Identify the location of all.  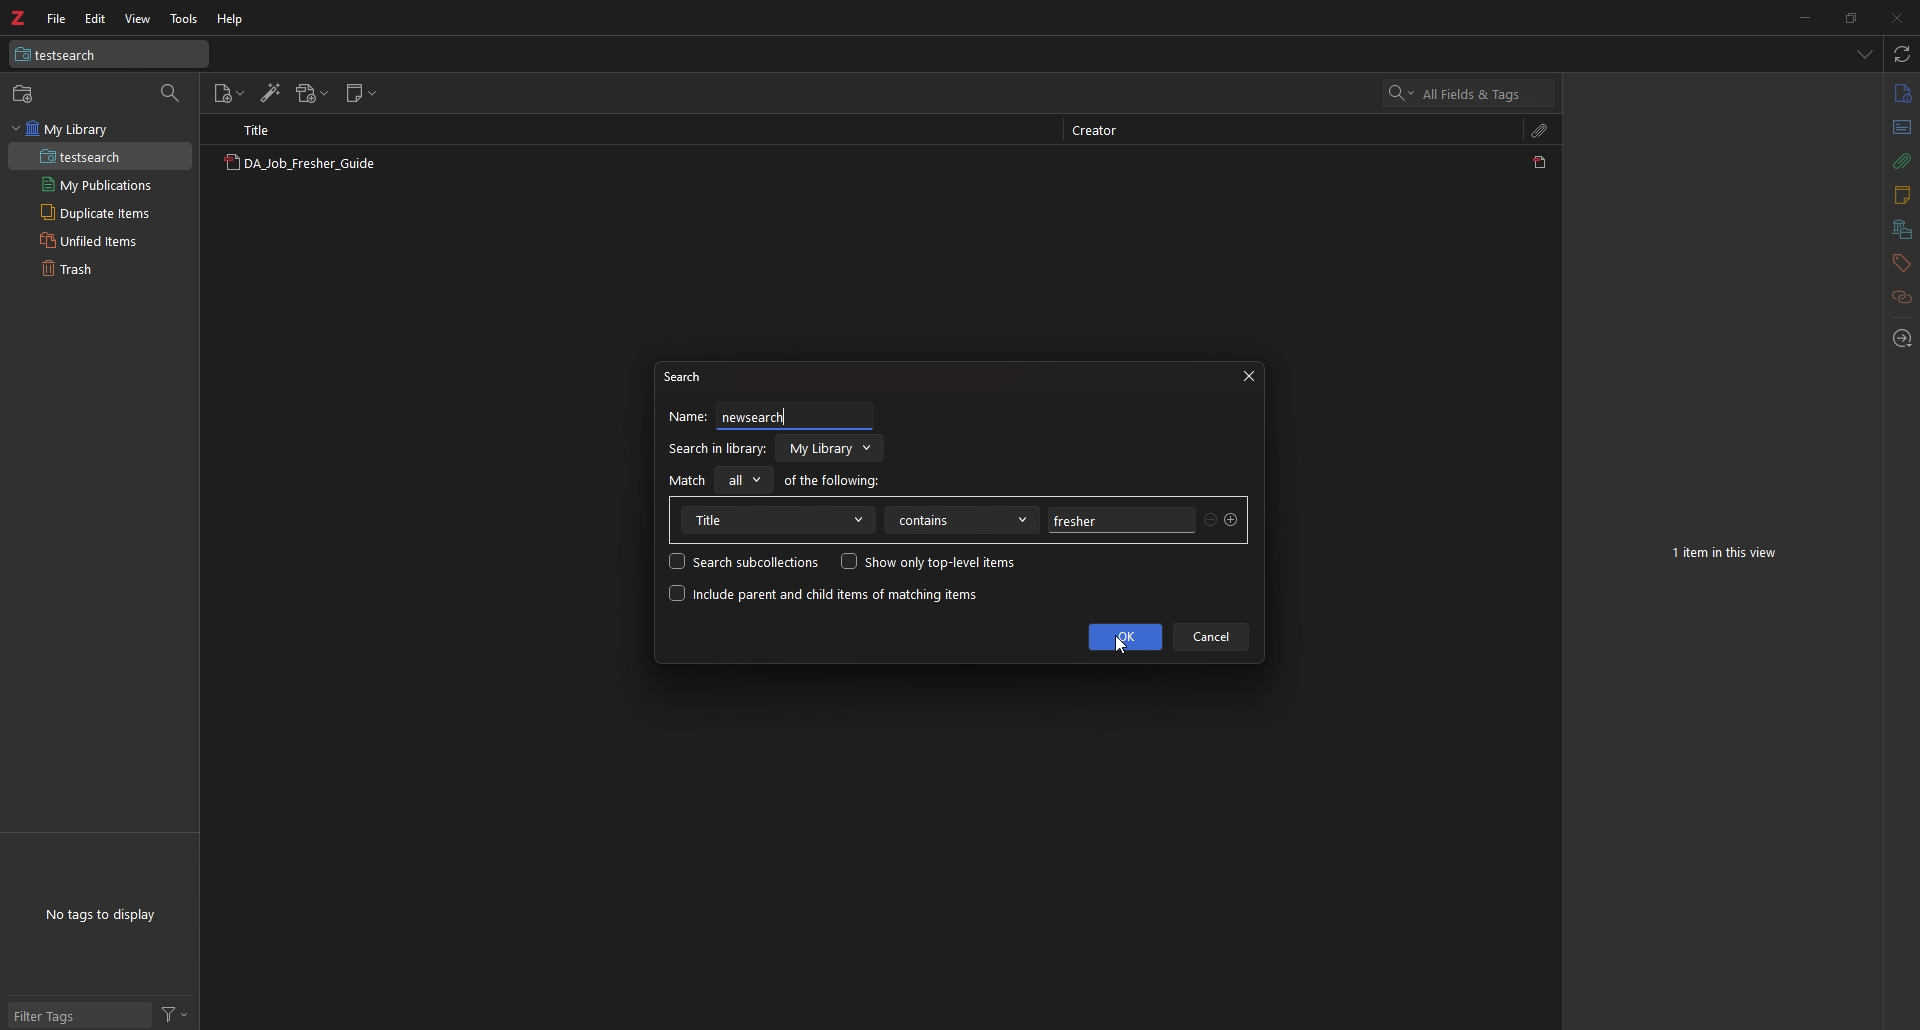
(742, 480).